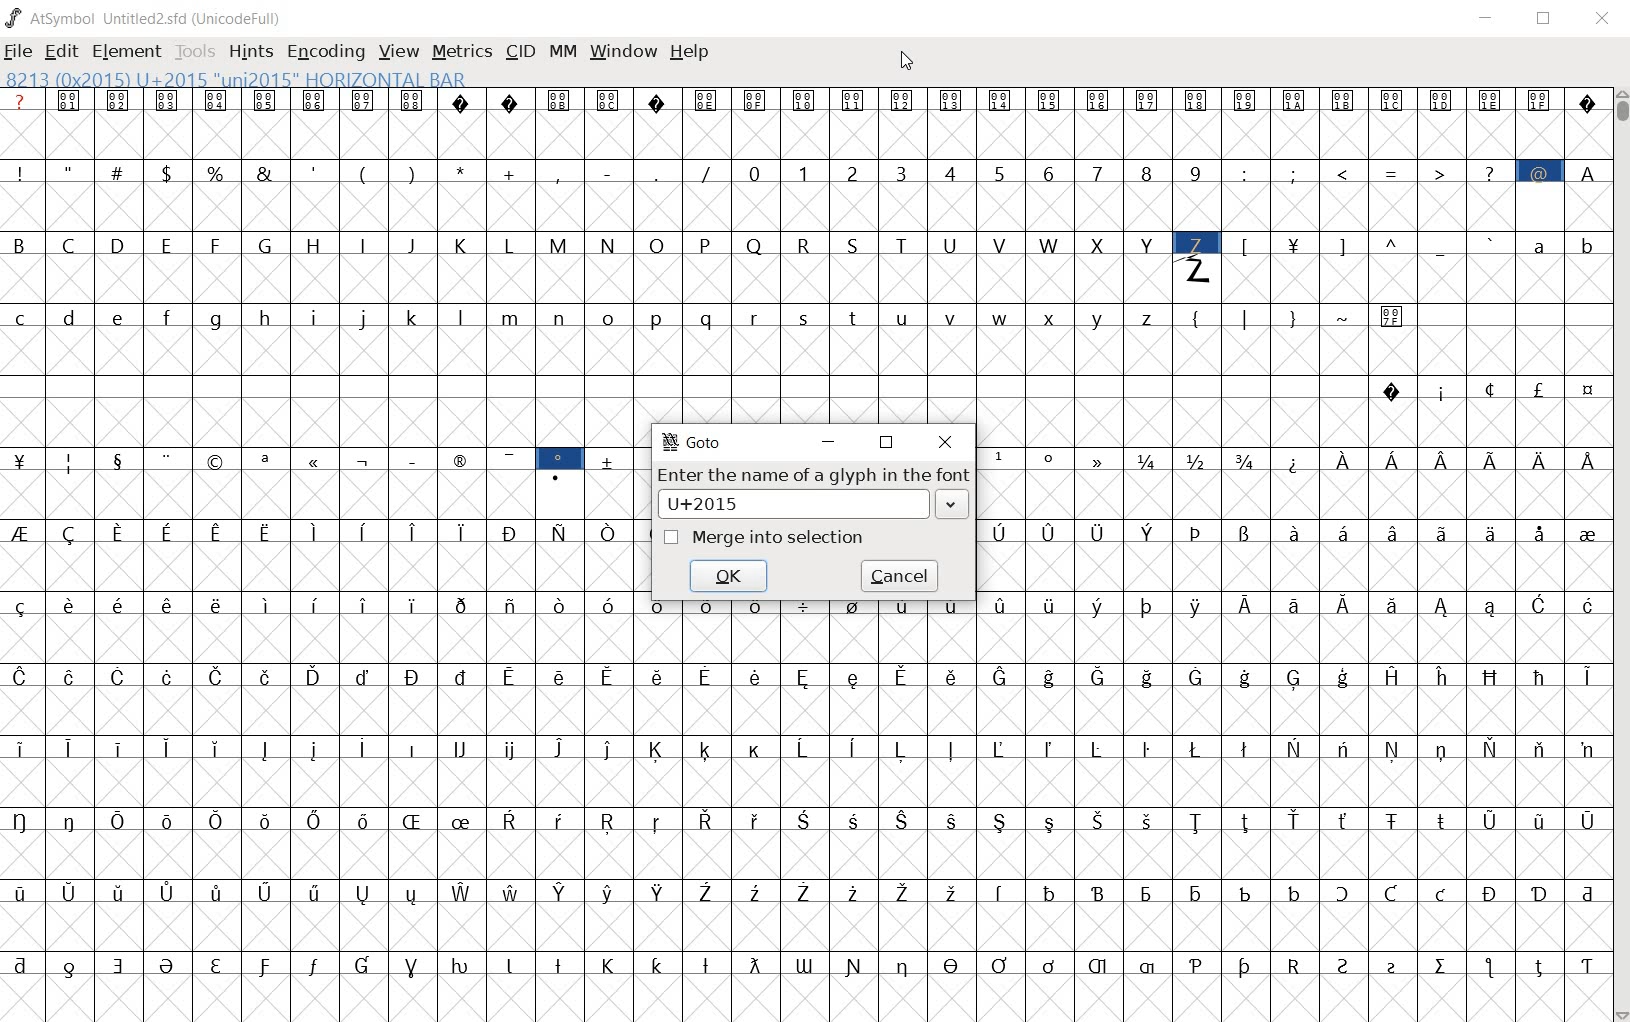 This screenshot has width=1630, height=1022. I want to click on METRICS, so click(465, 53).